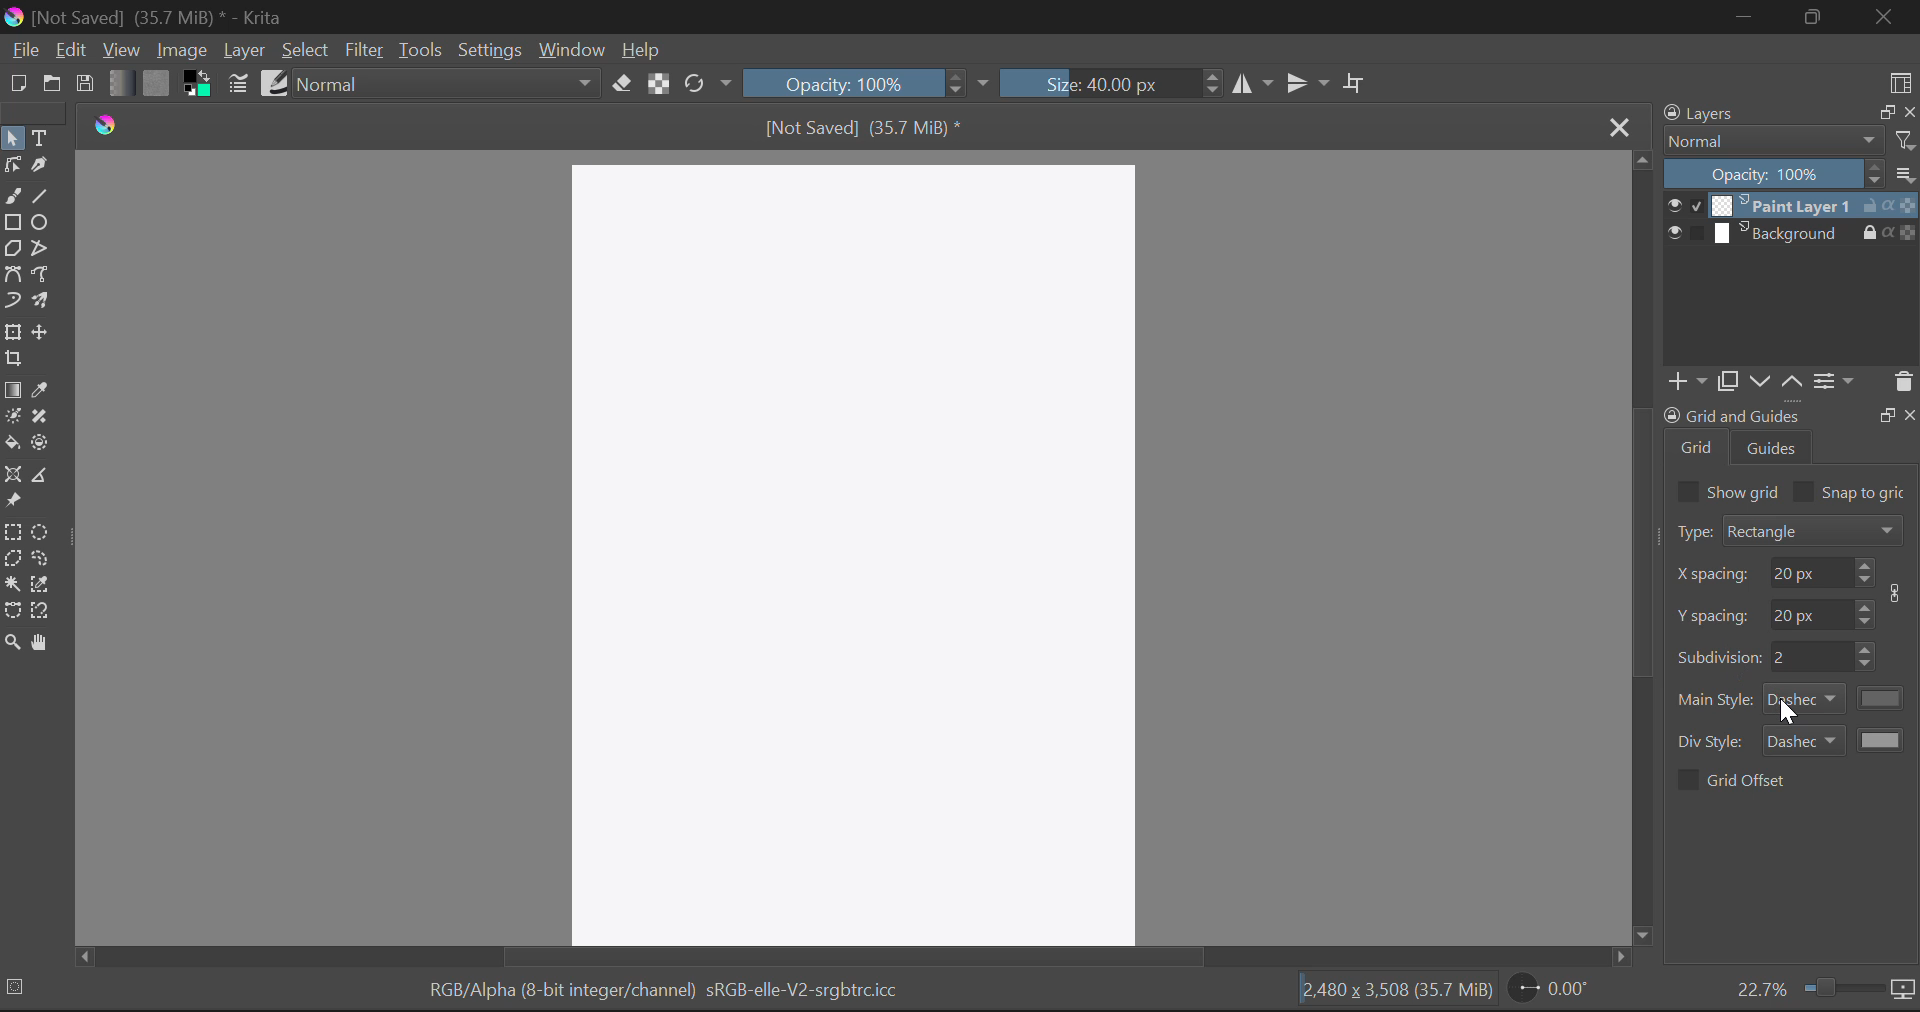 The image size is (1920, 1012). I want to click on normal, so click(1773, 140).